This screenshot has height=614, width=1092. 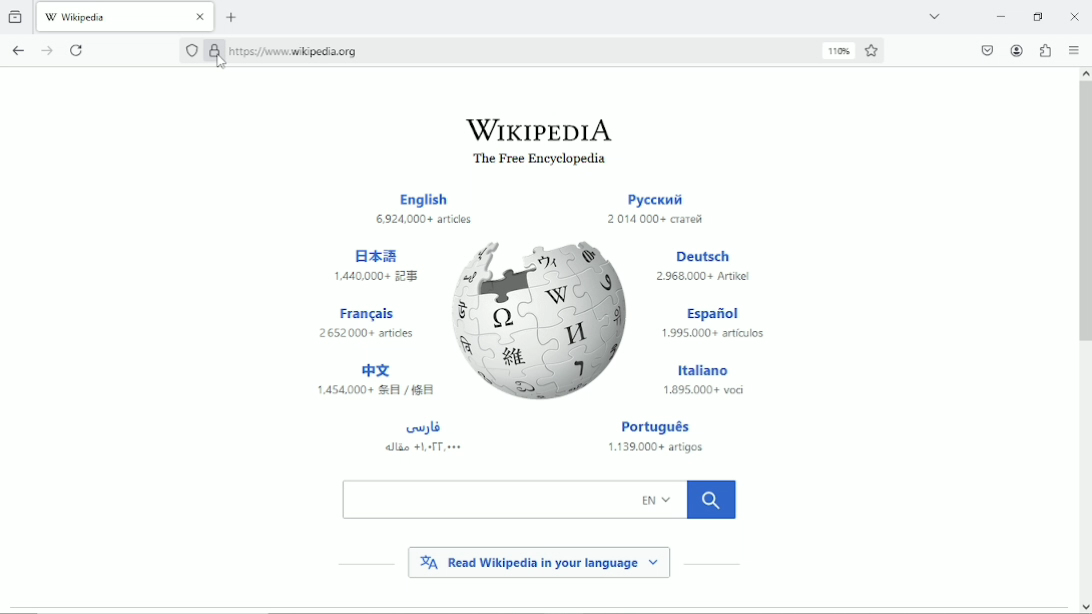 I want to click on Close, so click(x=1075, y=16).